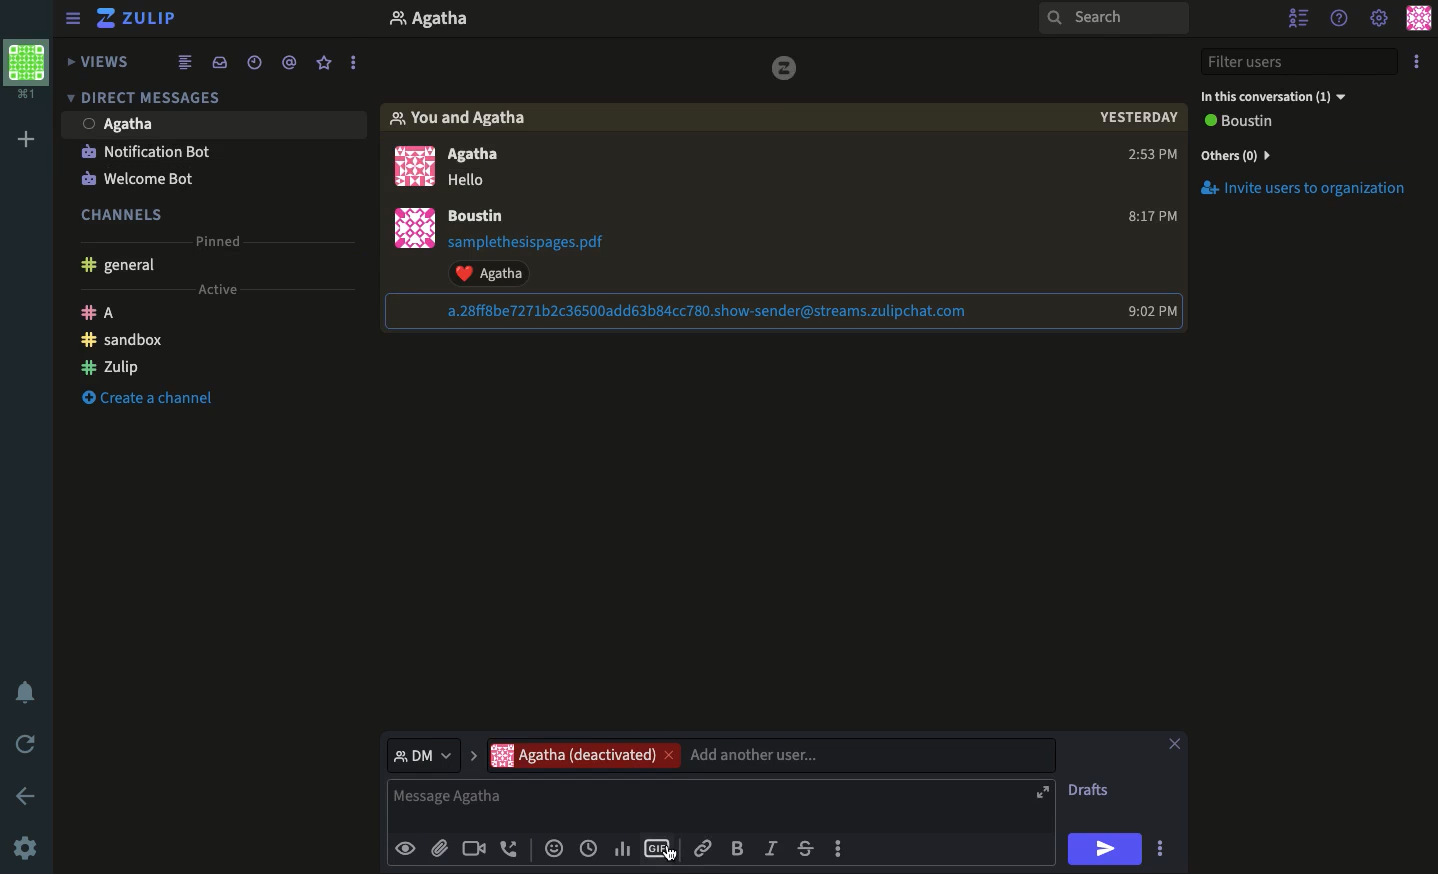 The height and width of the screenshot is (874, 1438). Describe the element at coordinates (147, 398) in the screenshot. I see `Create a channel` at that location.